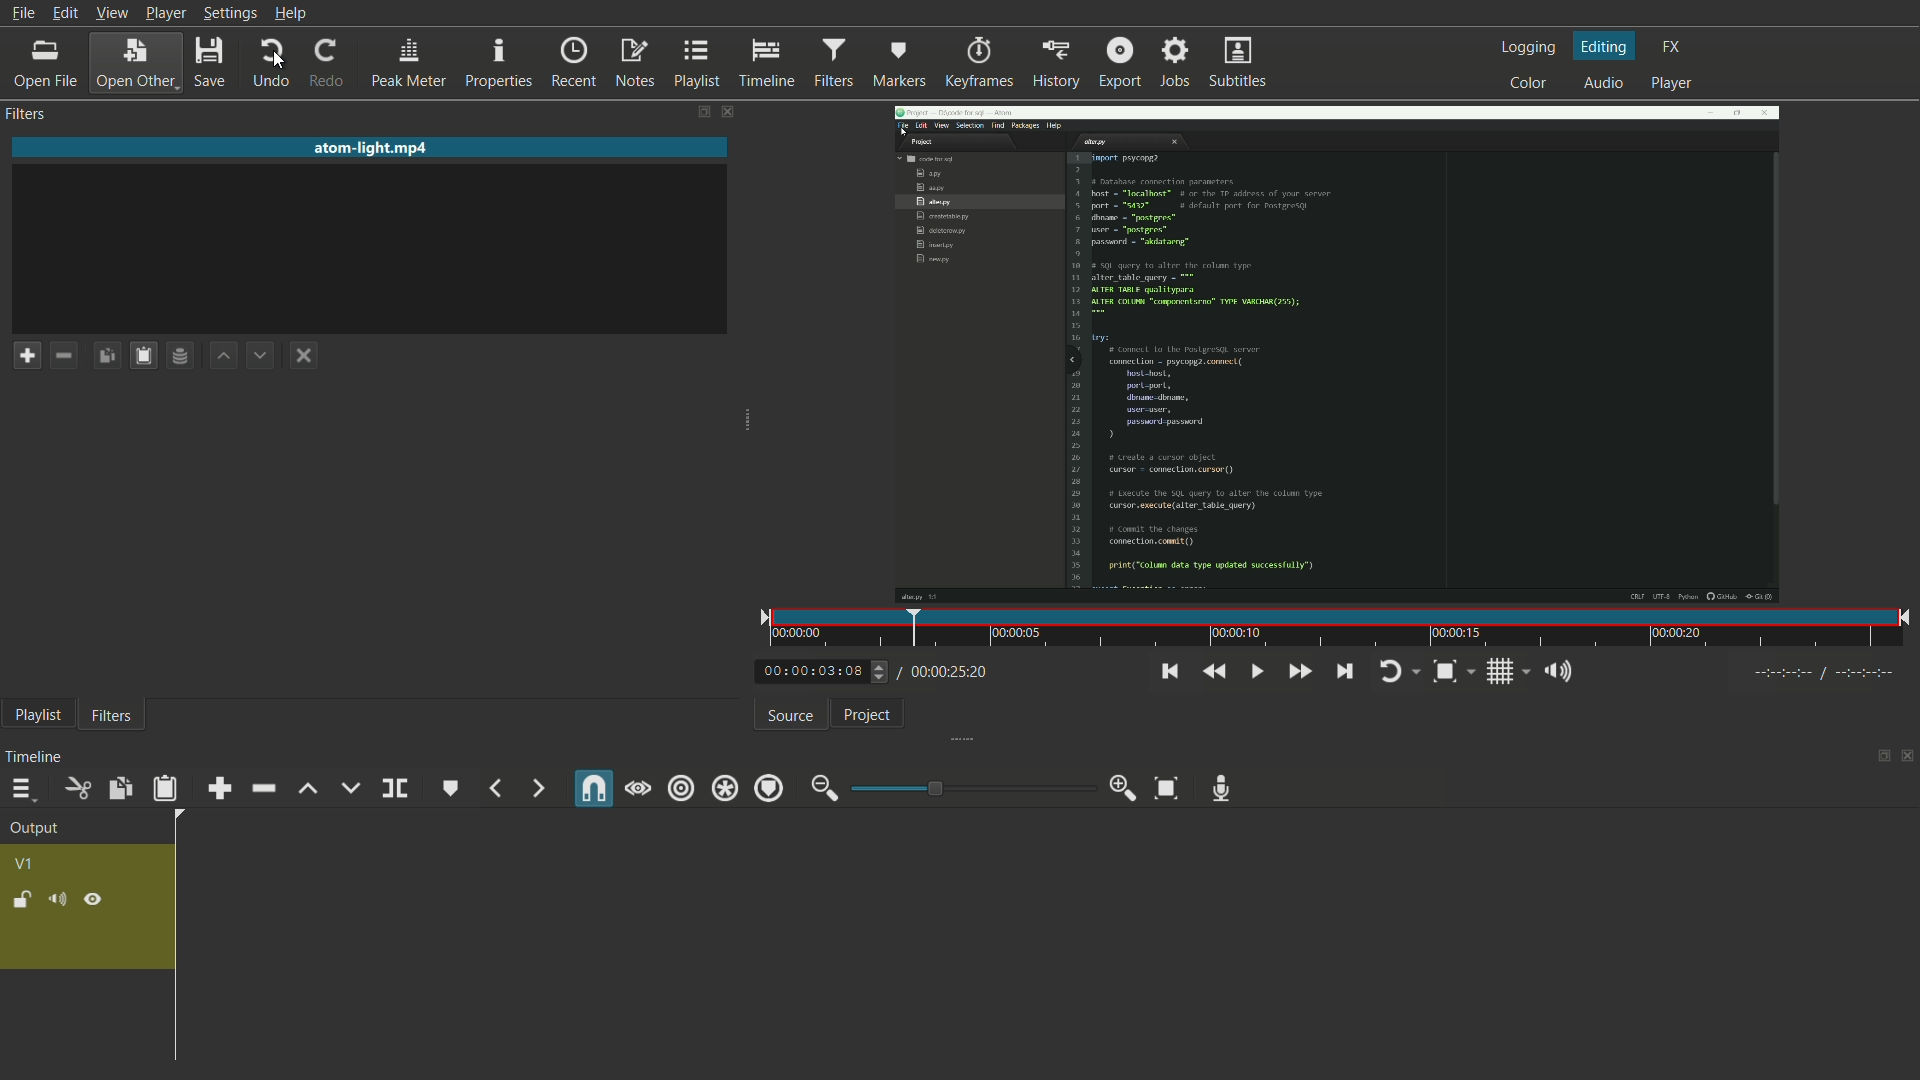 The image size is (1920, 1080). I want to click on toggle player looping, so click(1393, 673).